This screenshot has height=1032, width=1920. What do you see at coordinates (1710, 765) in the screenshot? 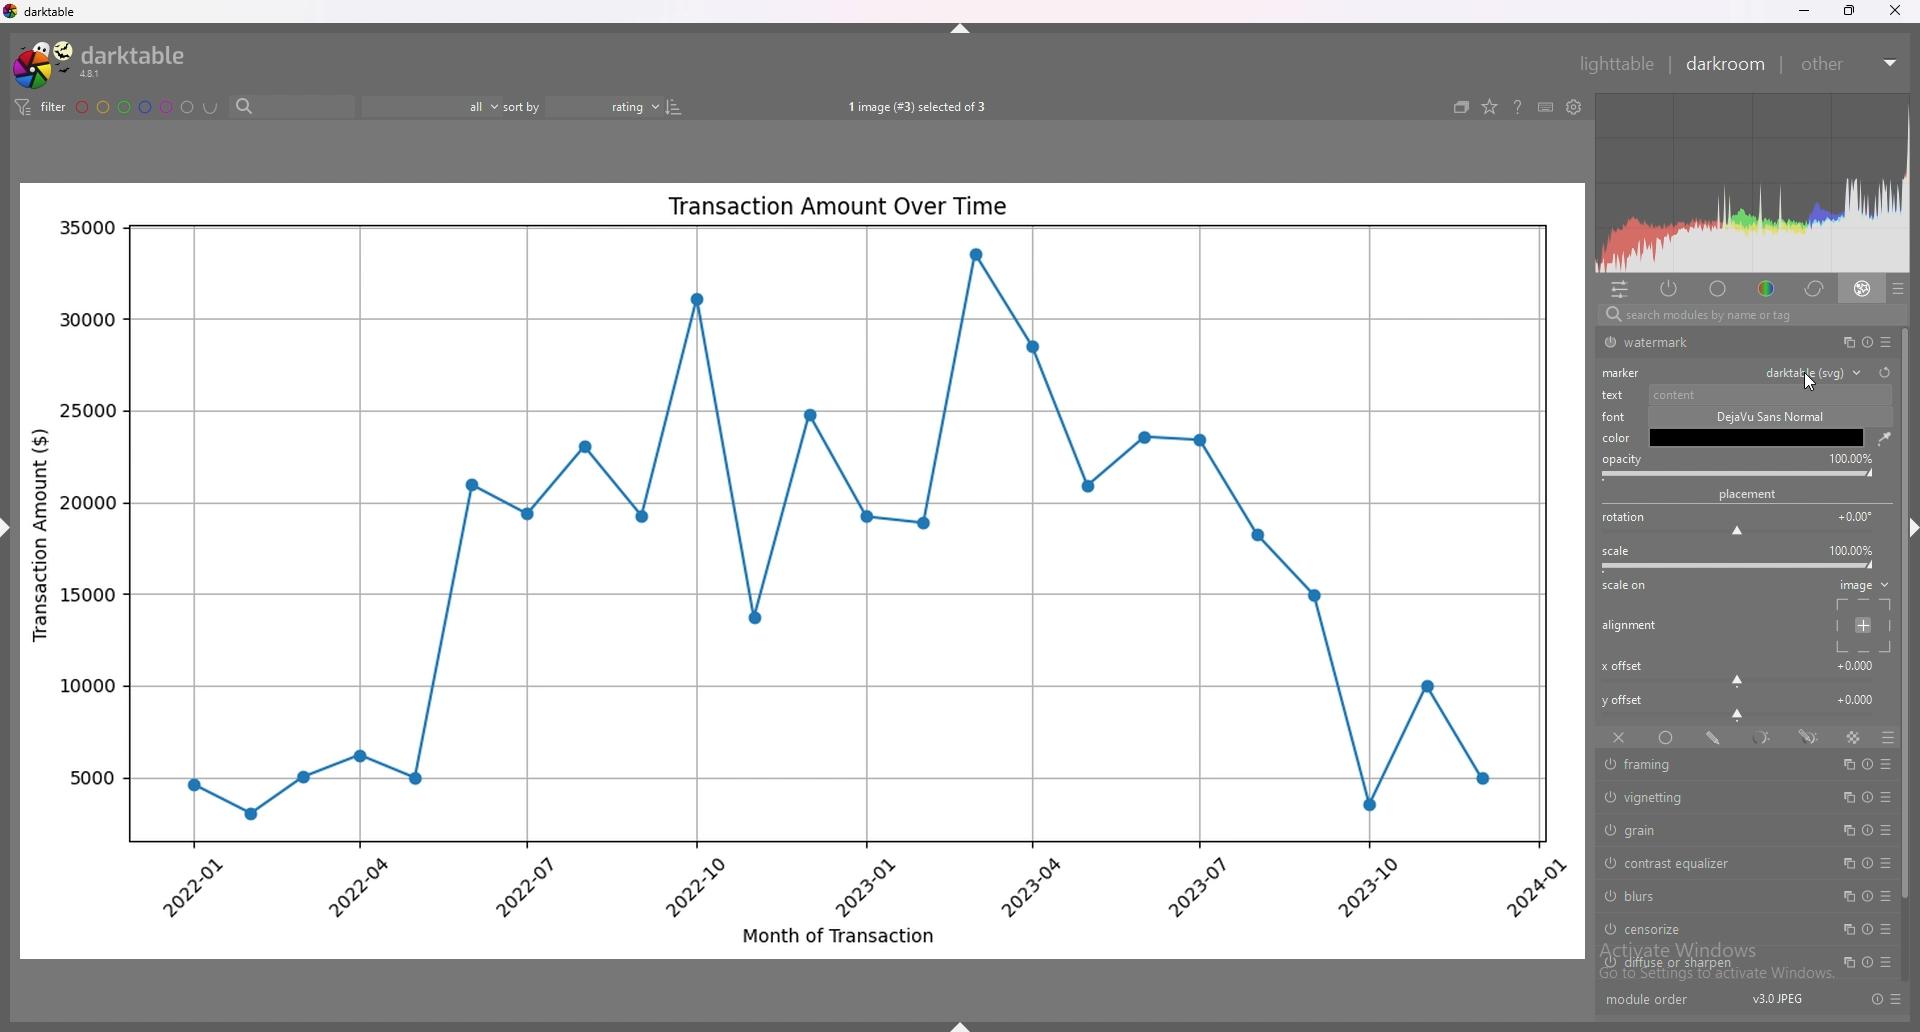
I see `framing` at bounding box center [1710, 765].